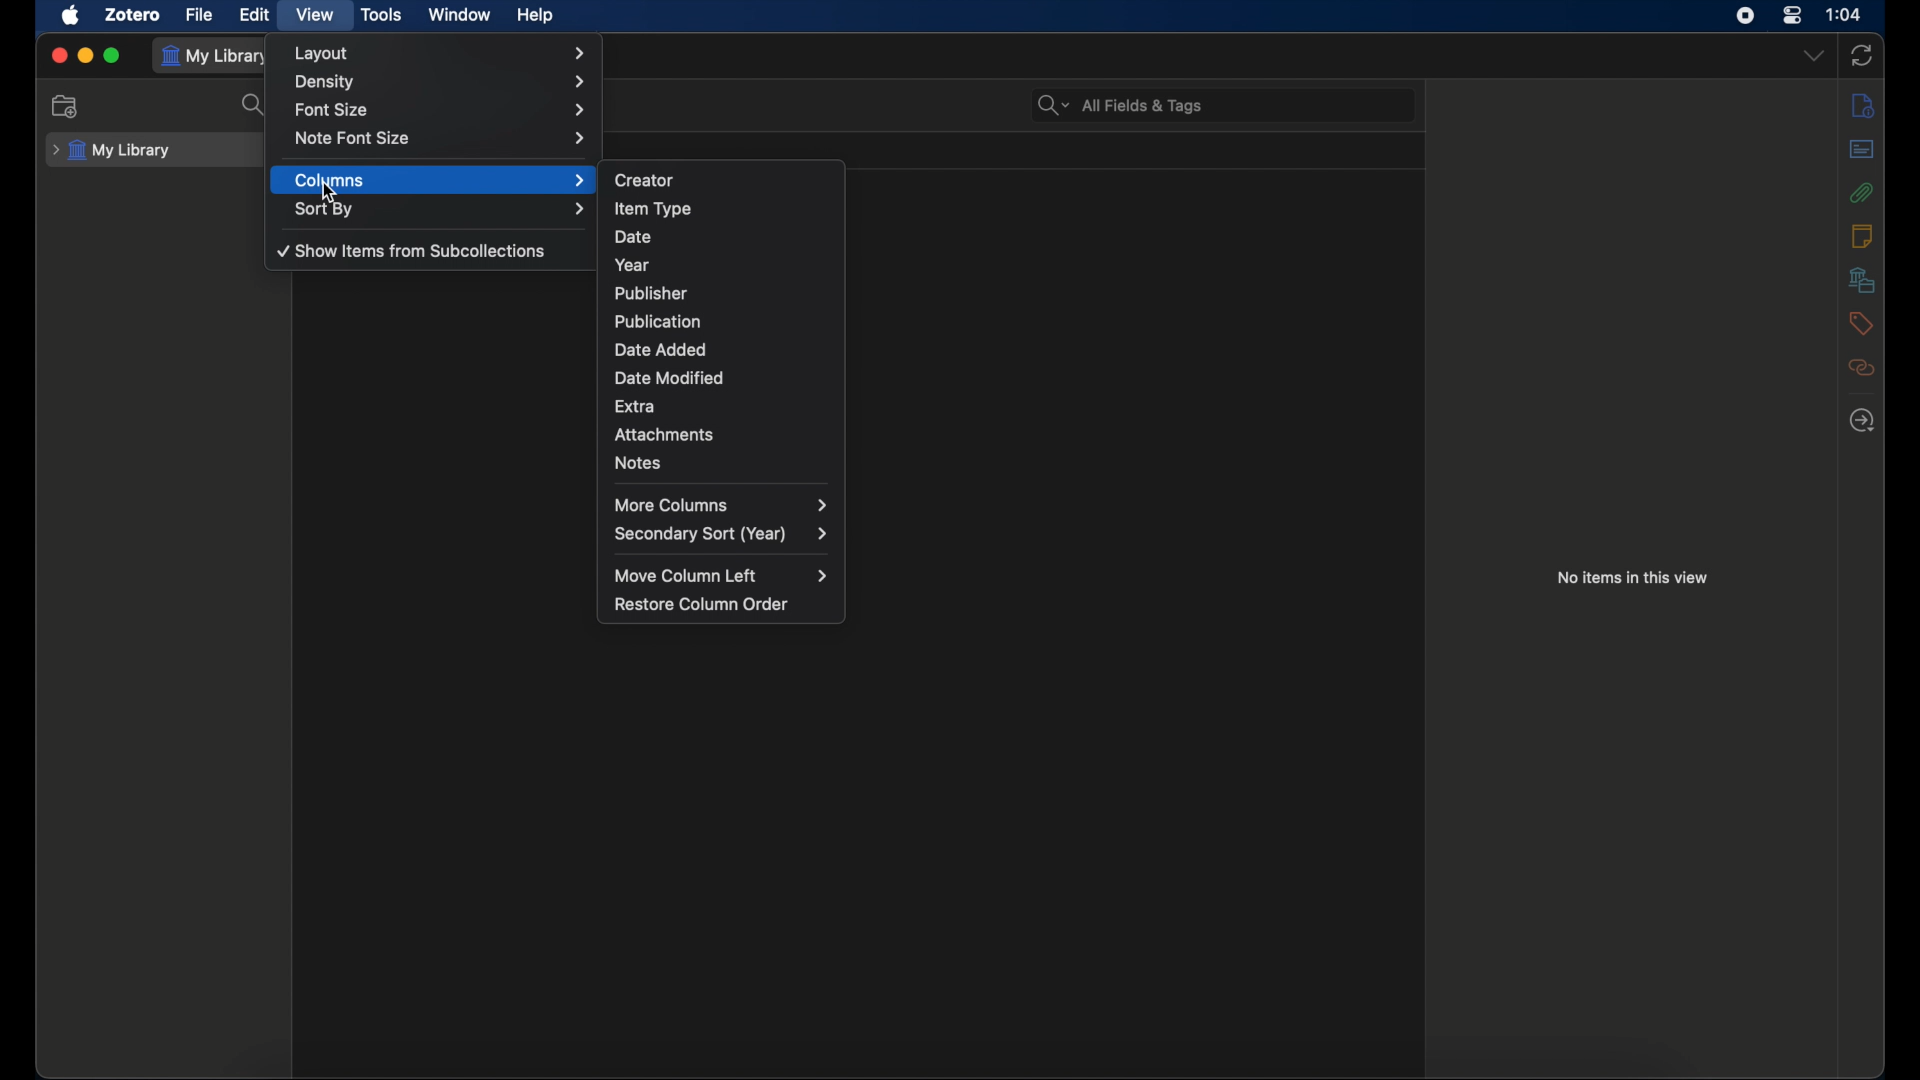 This screenshot has width=1920, height=1080. Describe the element at coordinates (438, 82) in the screenshot. I see `density` at that location.